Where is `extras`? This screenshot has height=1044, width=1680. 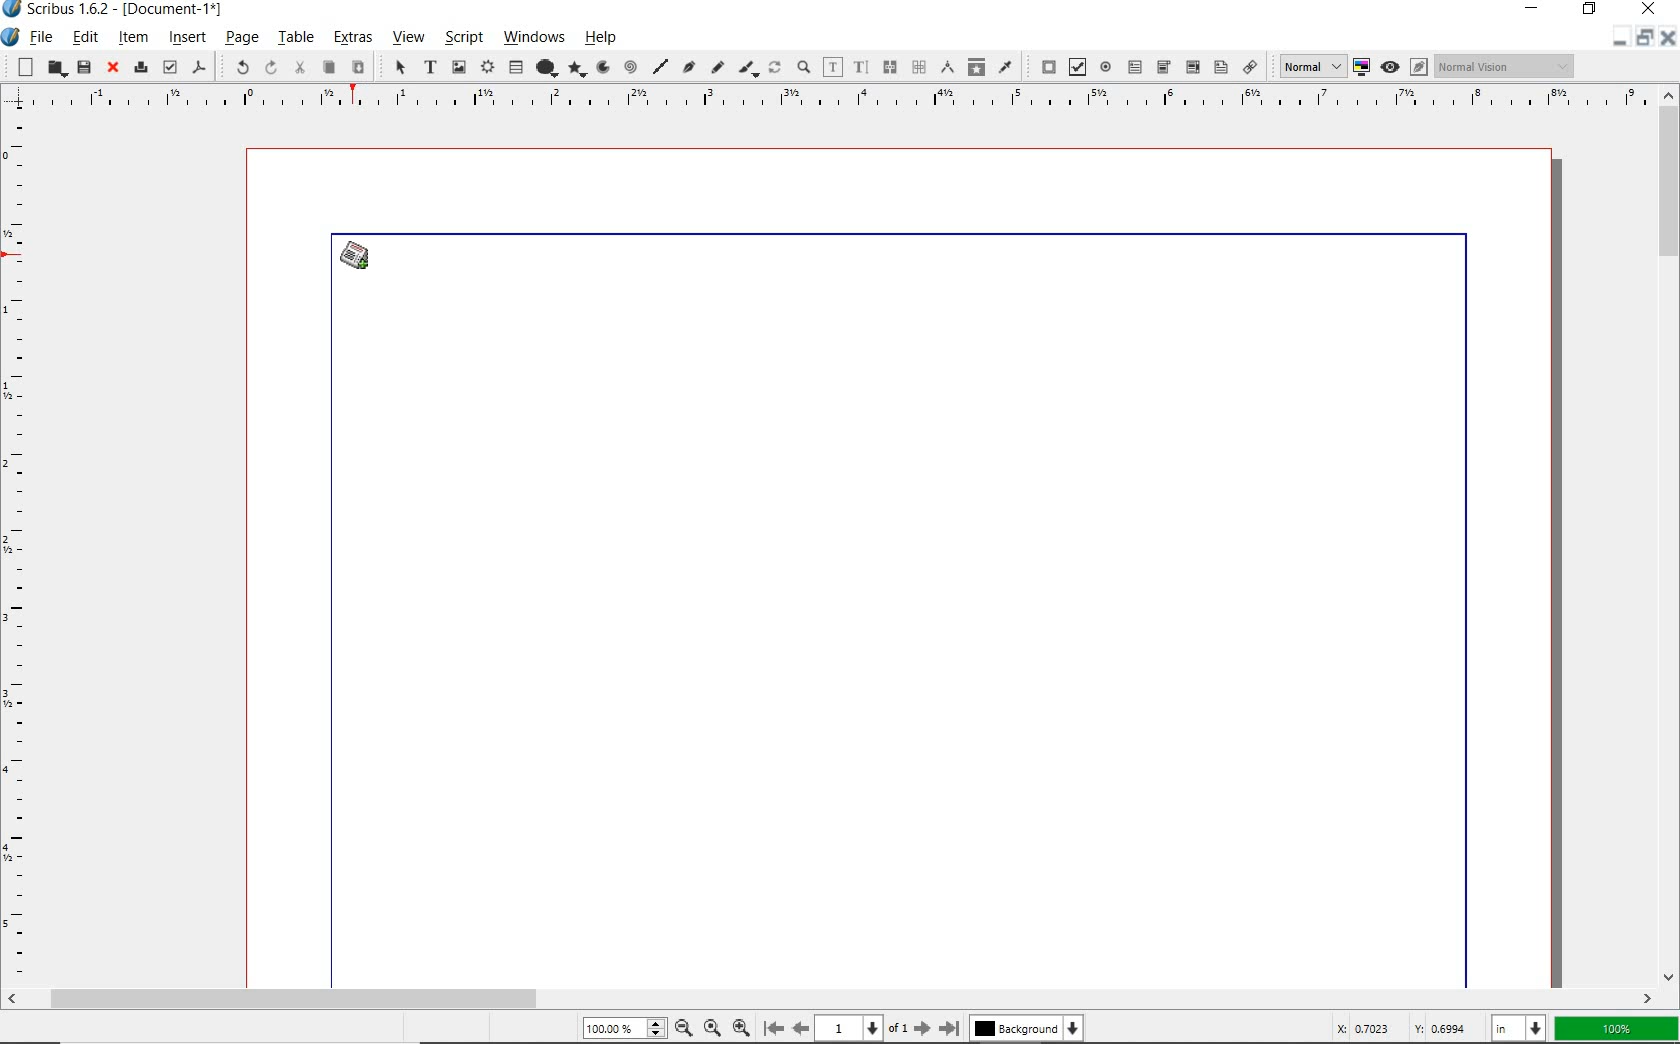
extras is located at coordinates (352, 37).